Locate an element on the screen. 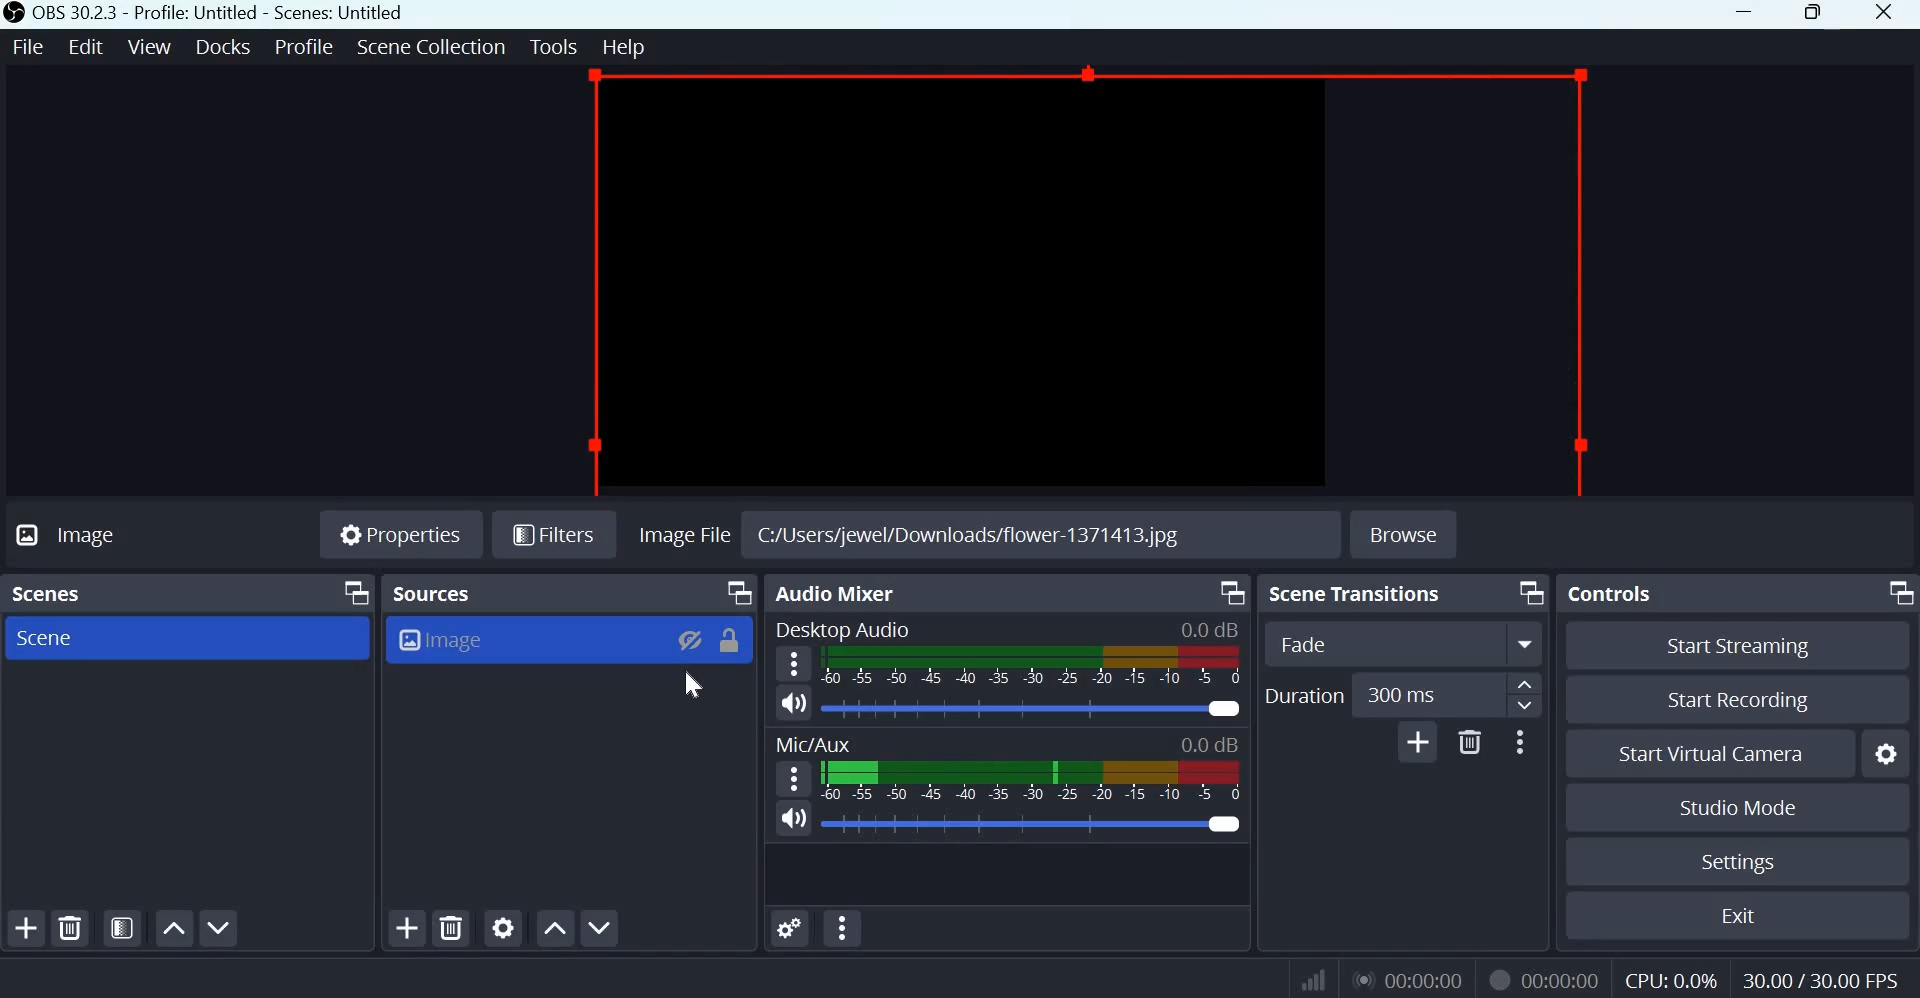  Speaker icon is located at coordinates (794, 702).